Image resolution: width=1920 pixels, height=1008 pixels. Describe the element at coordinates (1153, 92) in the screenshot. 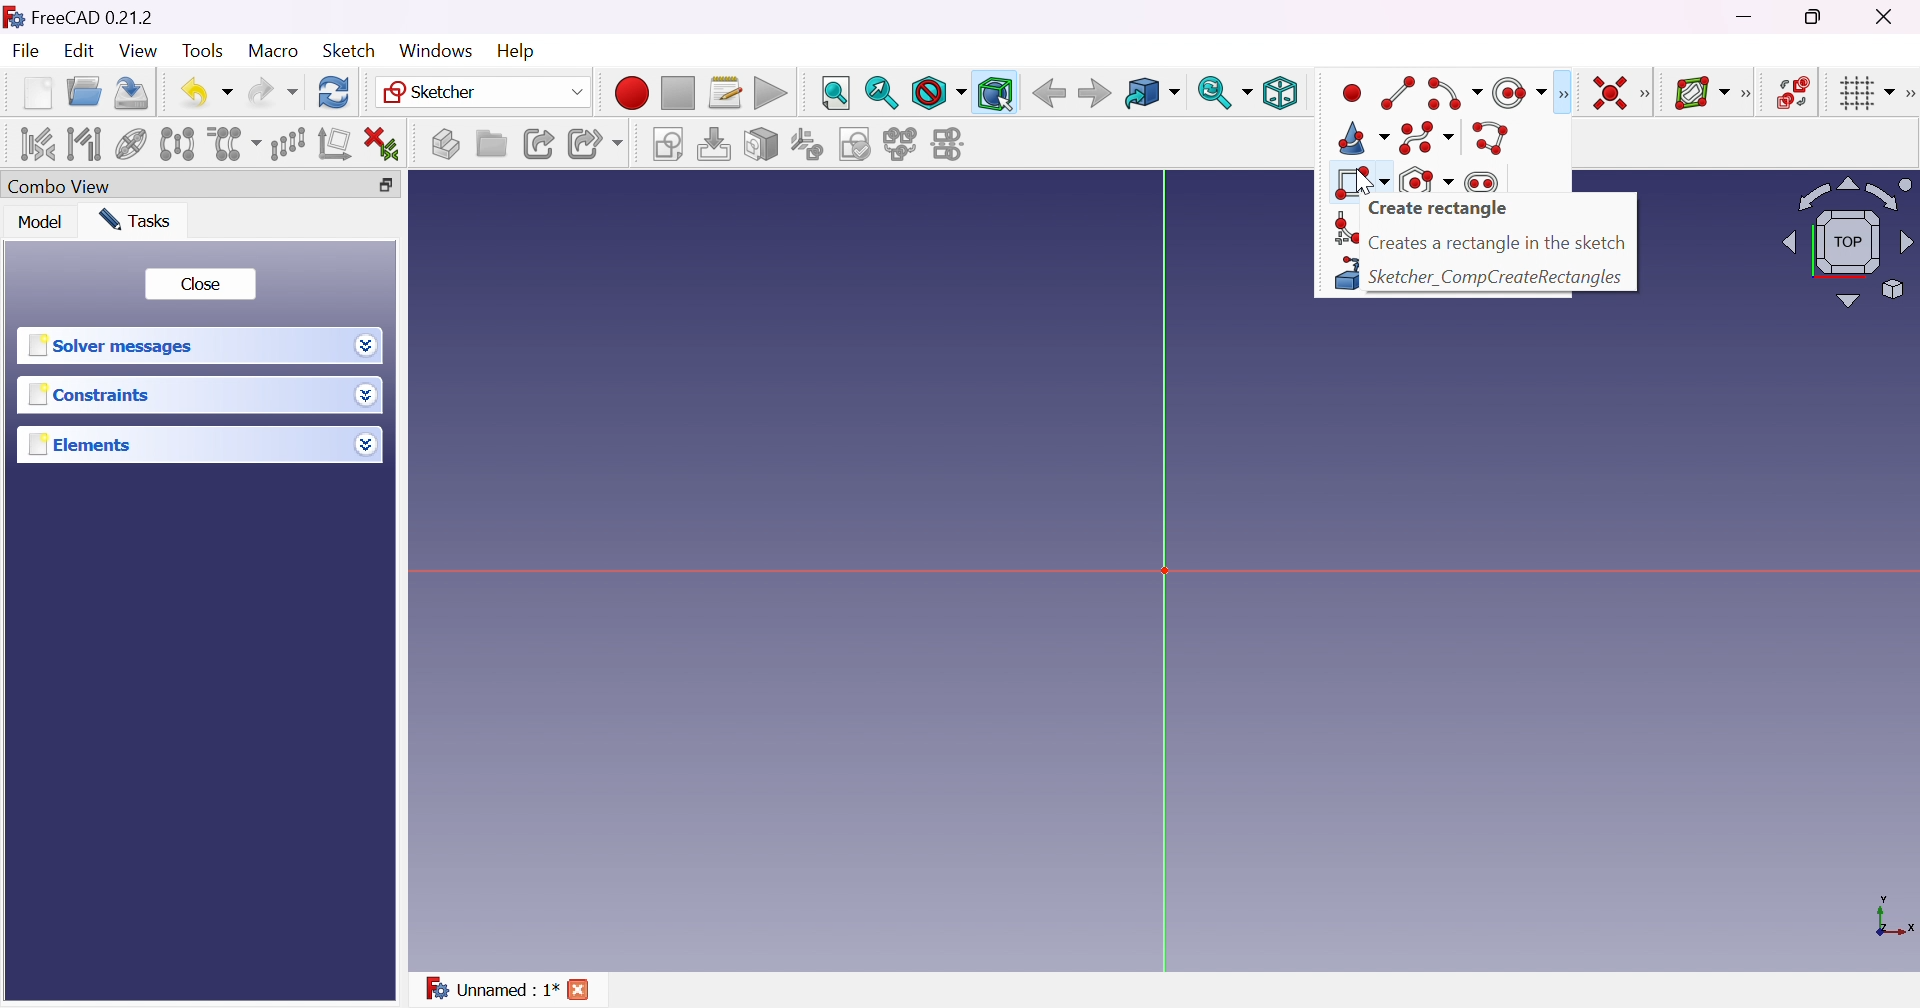

I see `Go to linked object` at that location.